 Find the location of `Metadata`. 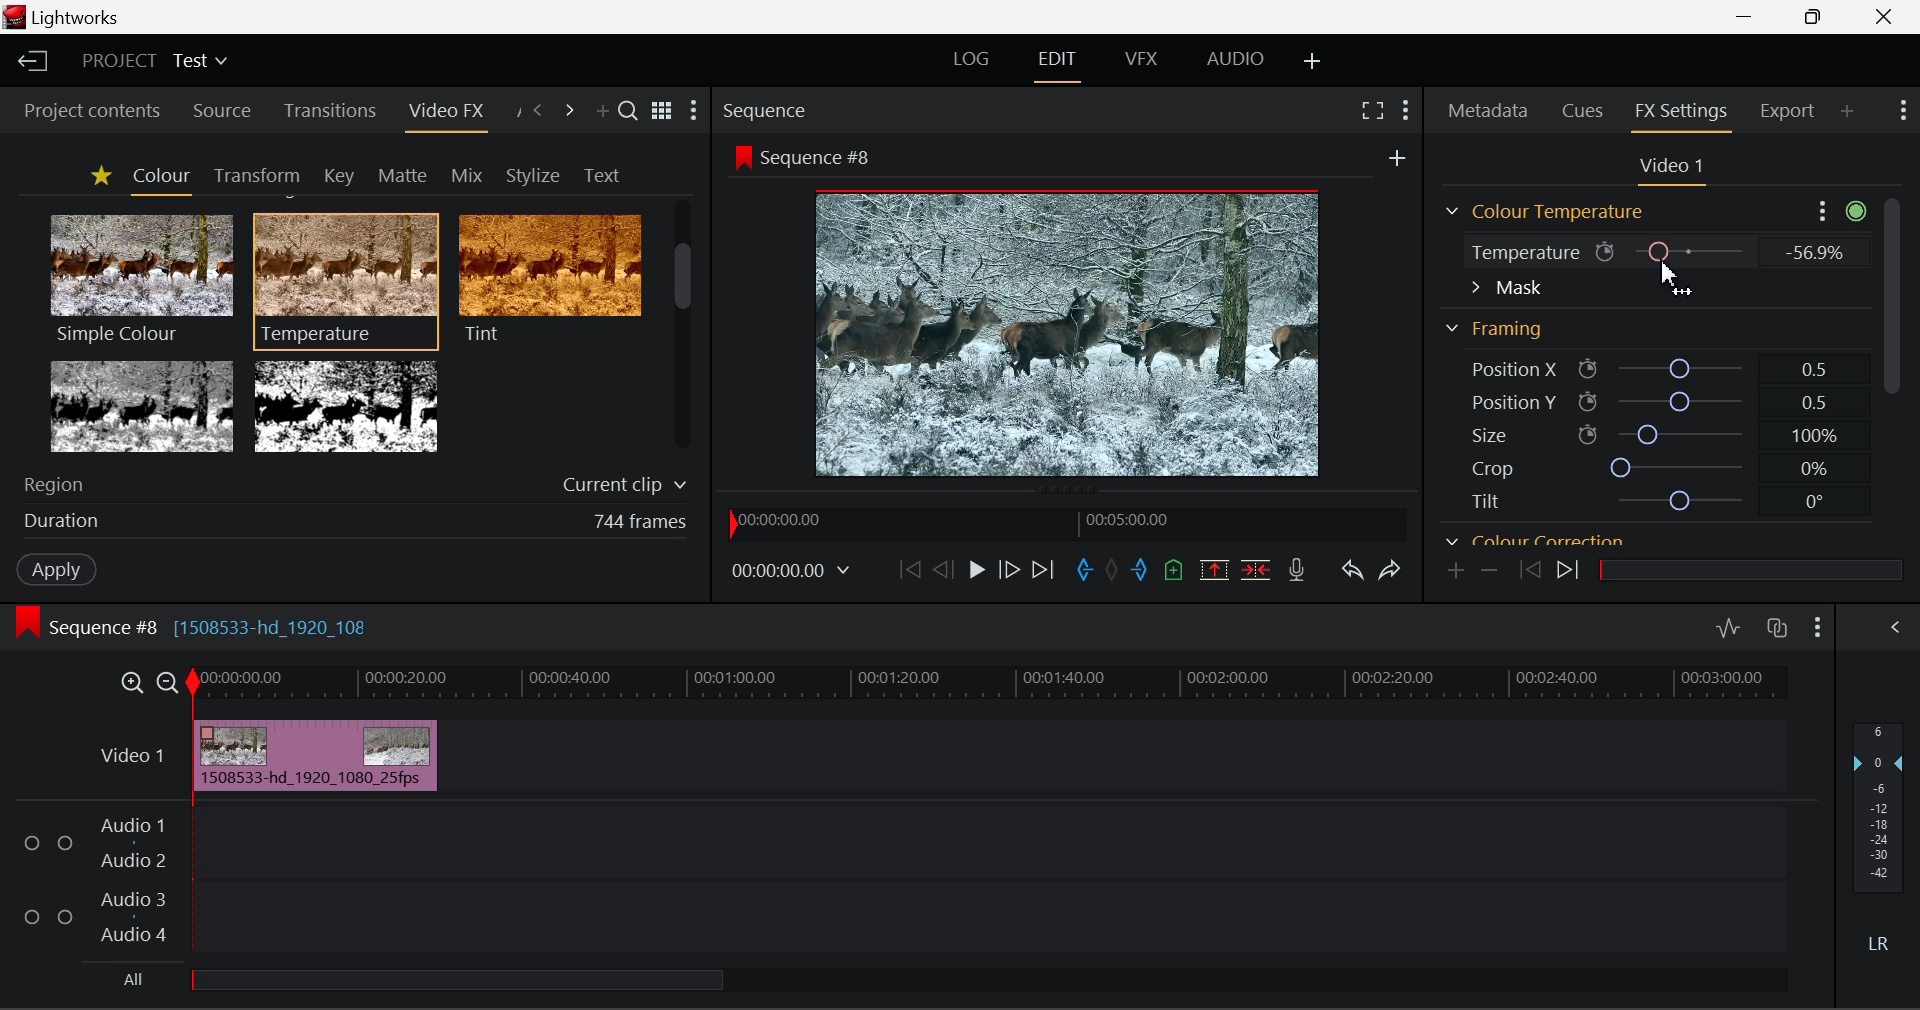

Metadata is located at coordinates (1486, 110).